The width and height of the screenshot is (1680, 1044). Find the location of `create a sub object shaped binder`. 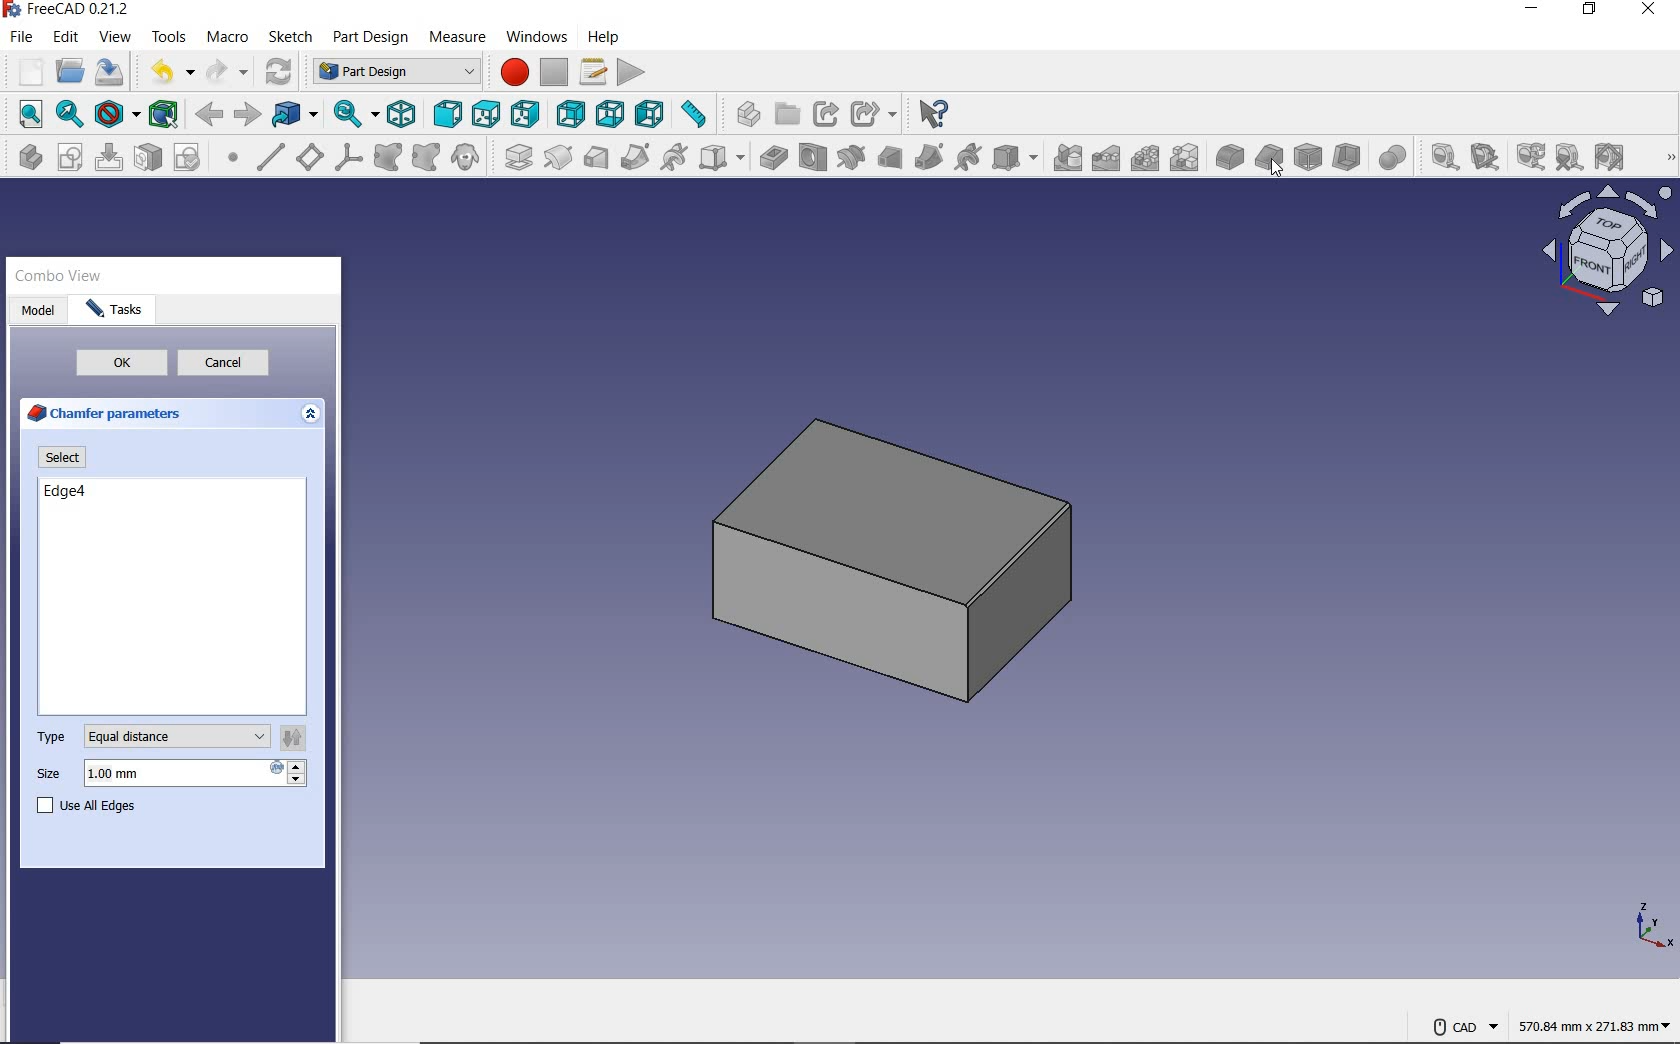

create a sub object shaped binder is located at coordinates (426, 157).